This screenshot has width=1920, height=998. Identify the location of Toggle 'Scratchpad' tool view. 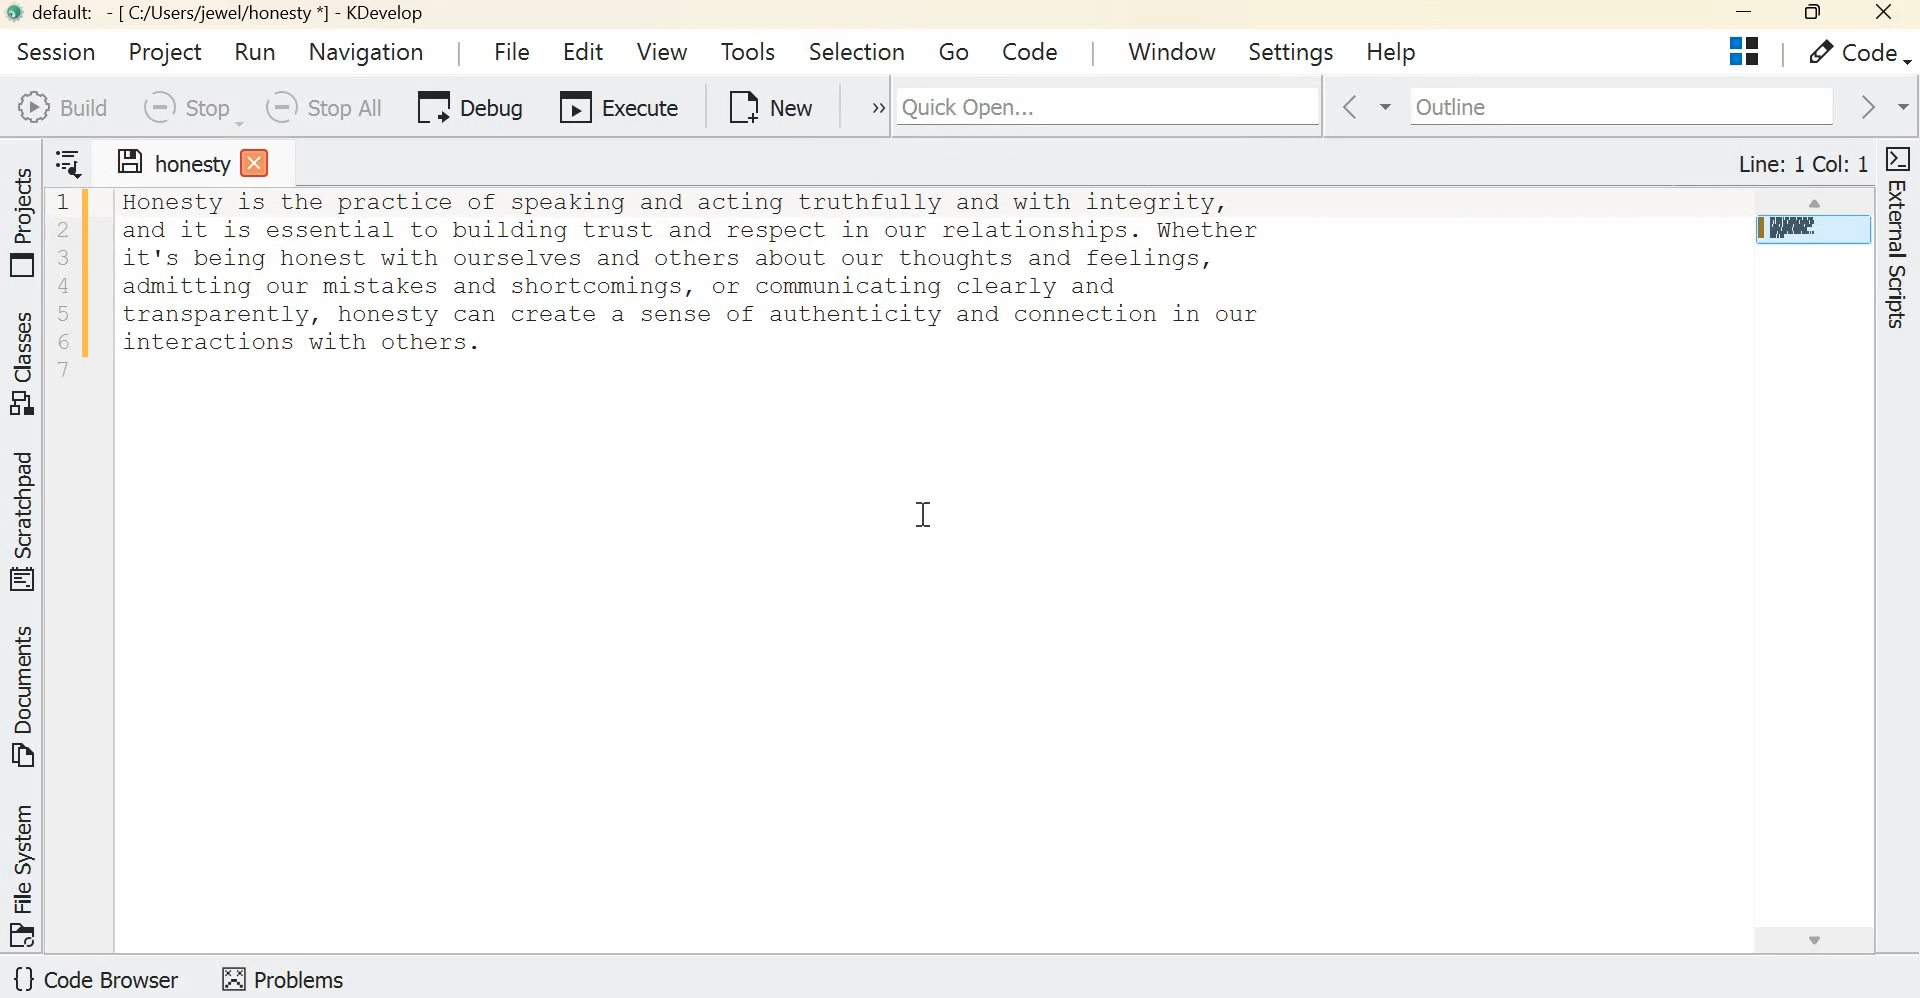
(27, 519).